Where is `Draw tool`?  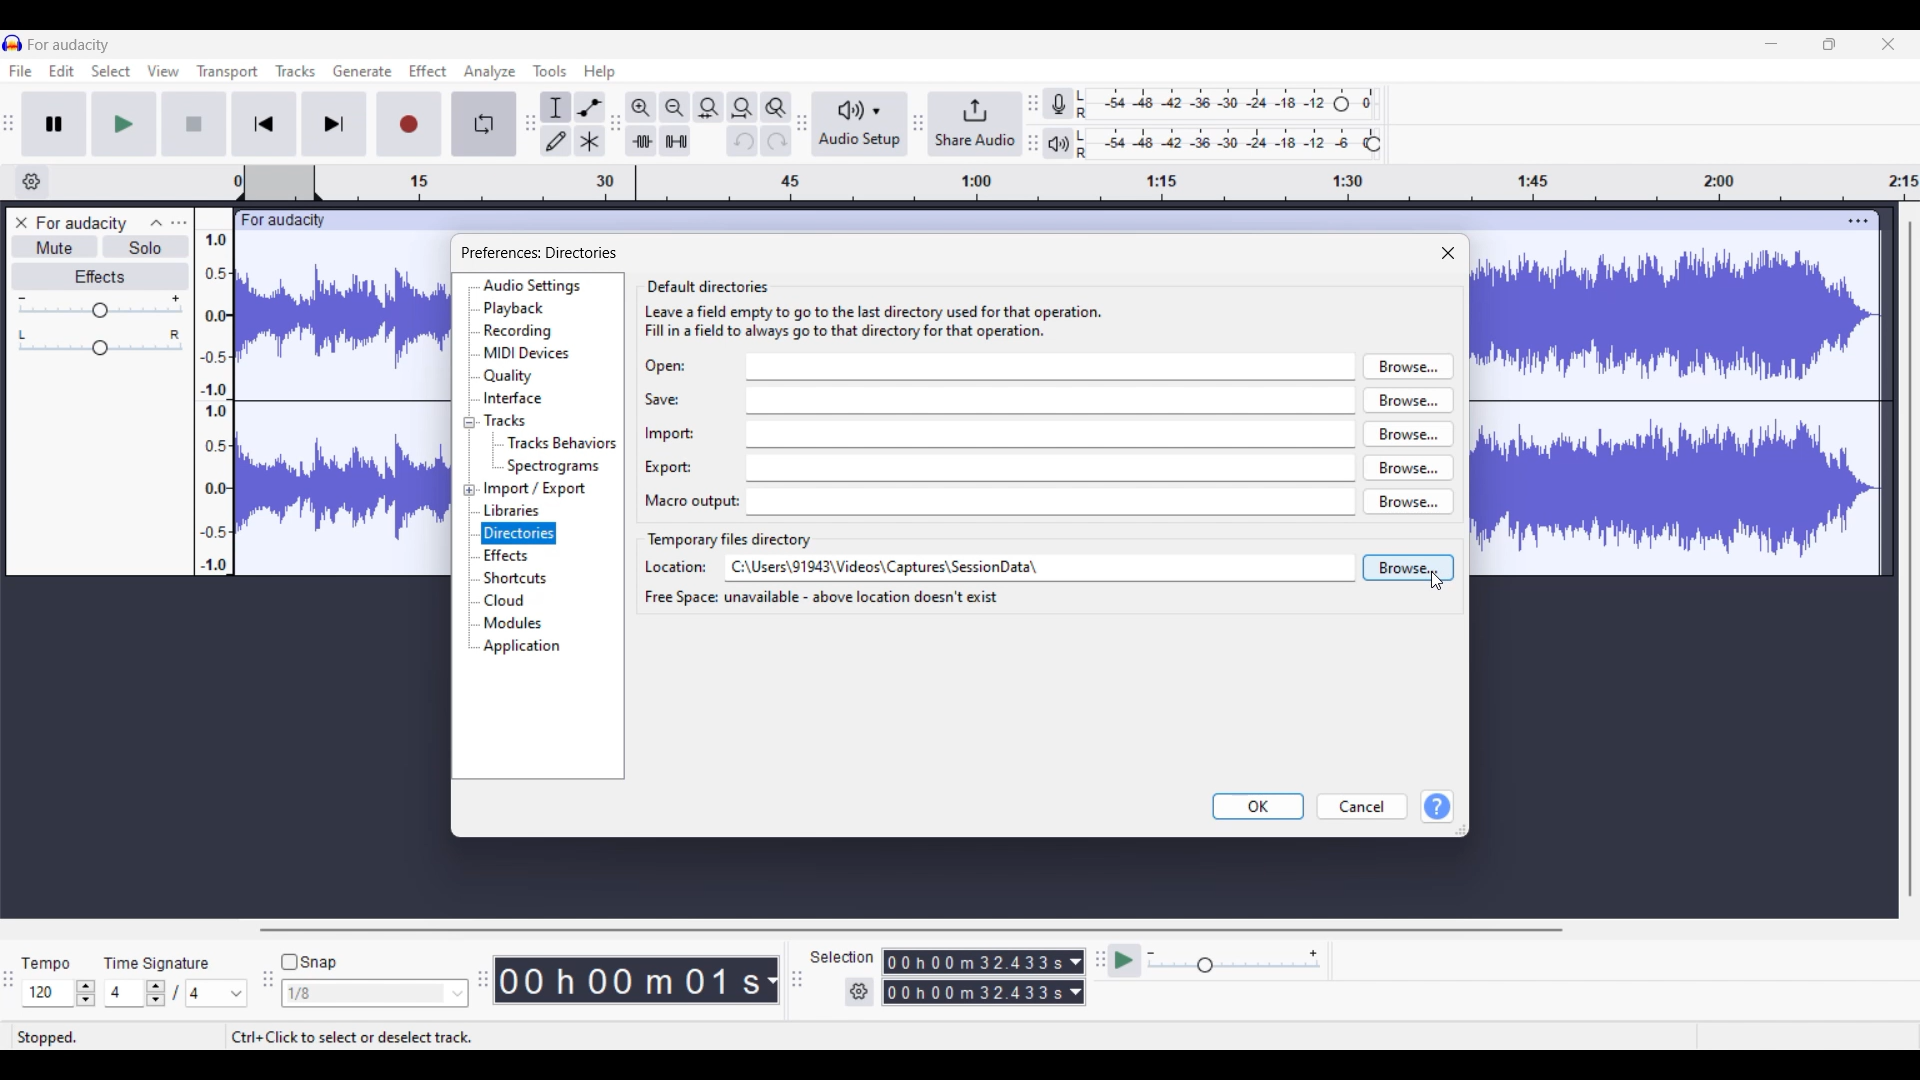
Draw tool is located at coordinates (556, 140).